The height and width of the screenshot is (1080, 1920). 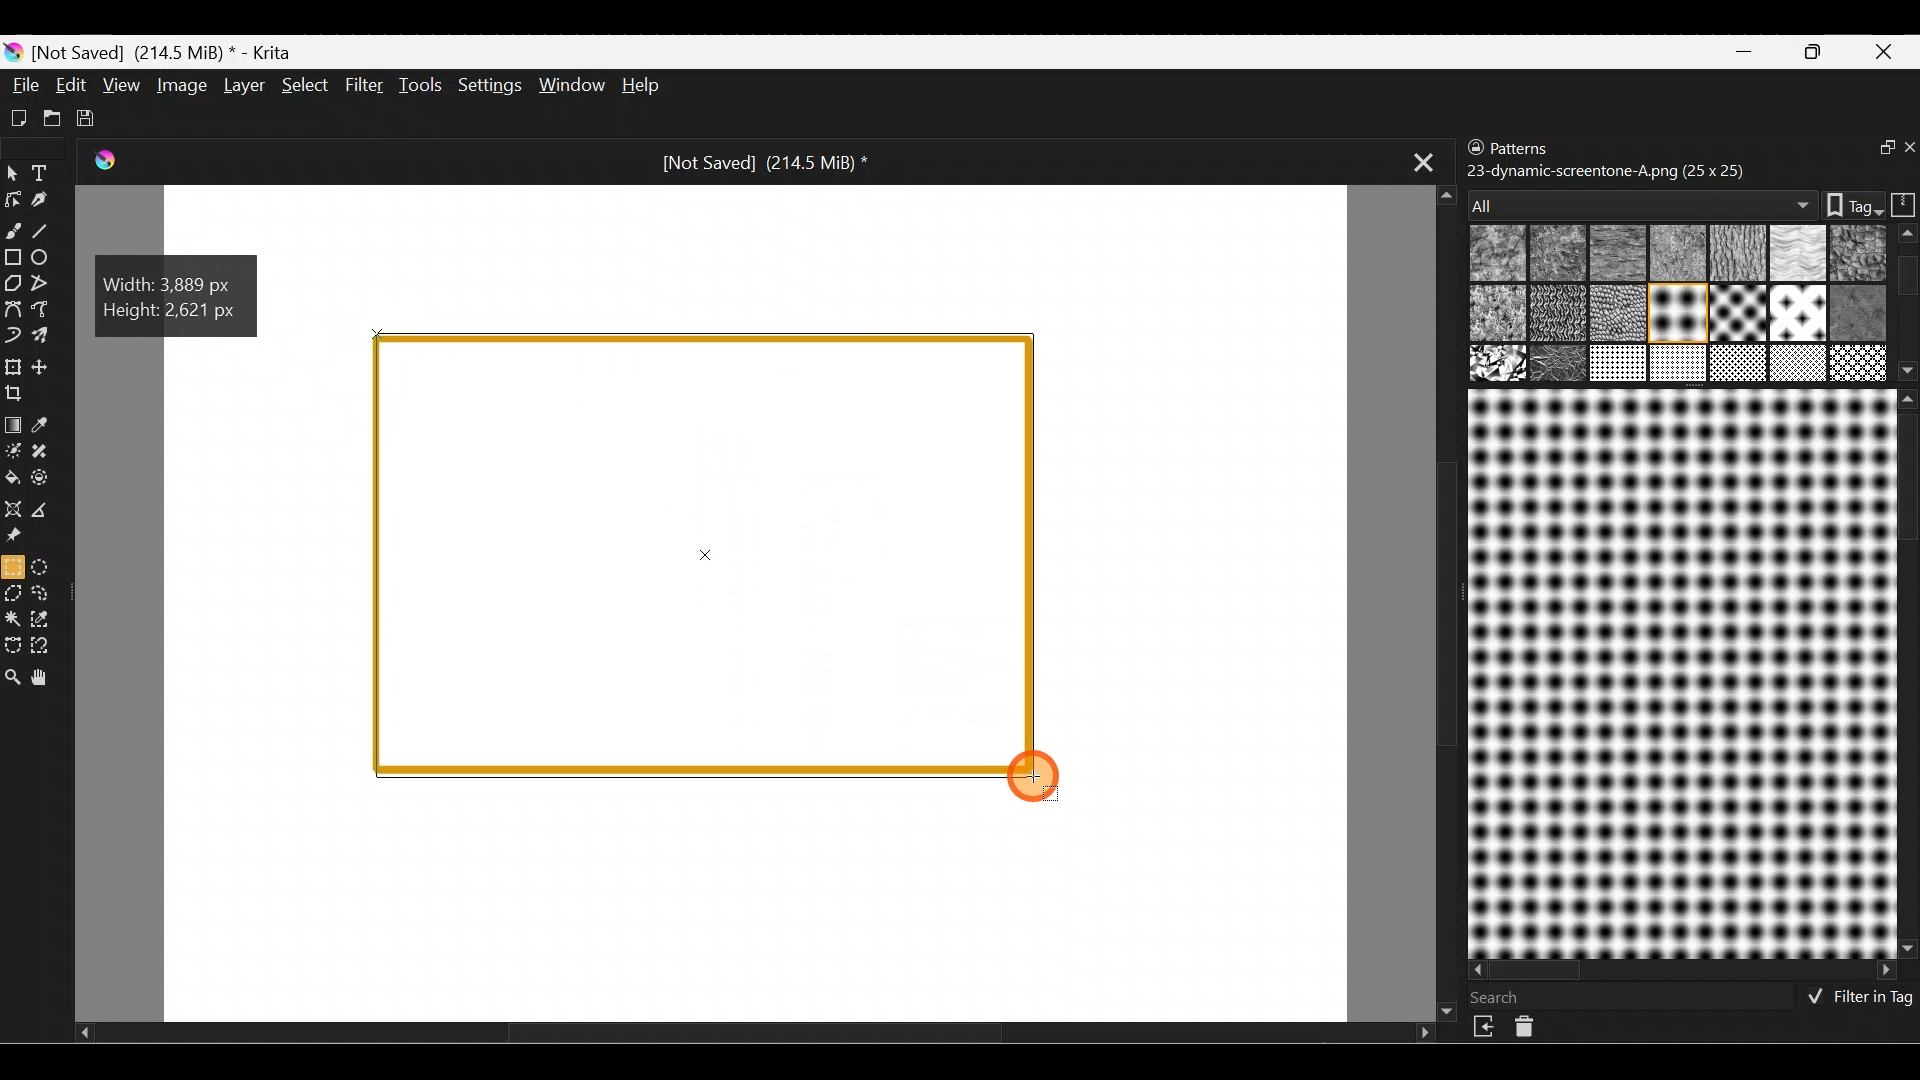 I want to click on Scroll bar, so click(x=1907, y=673).